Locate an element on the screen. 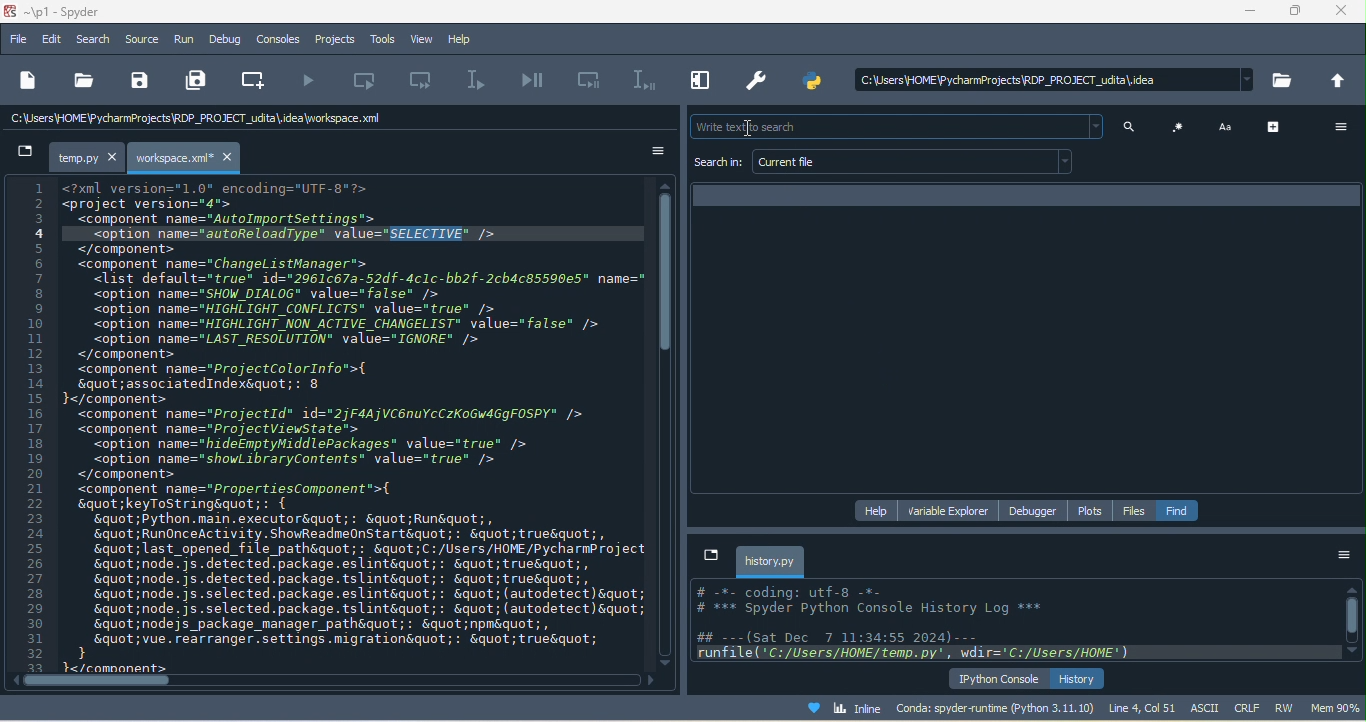  inline is located at coordinates (835, 706).